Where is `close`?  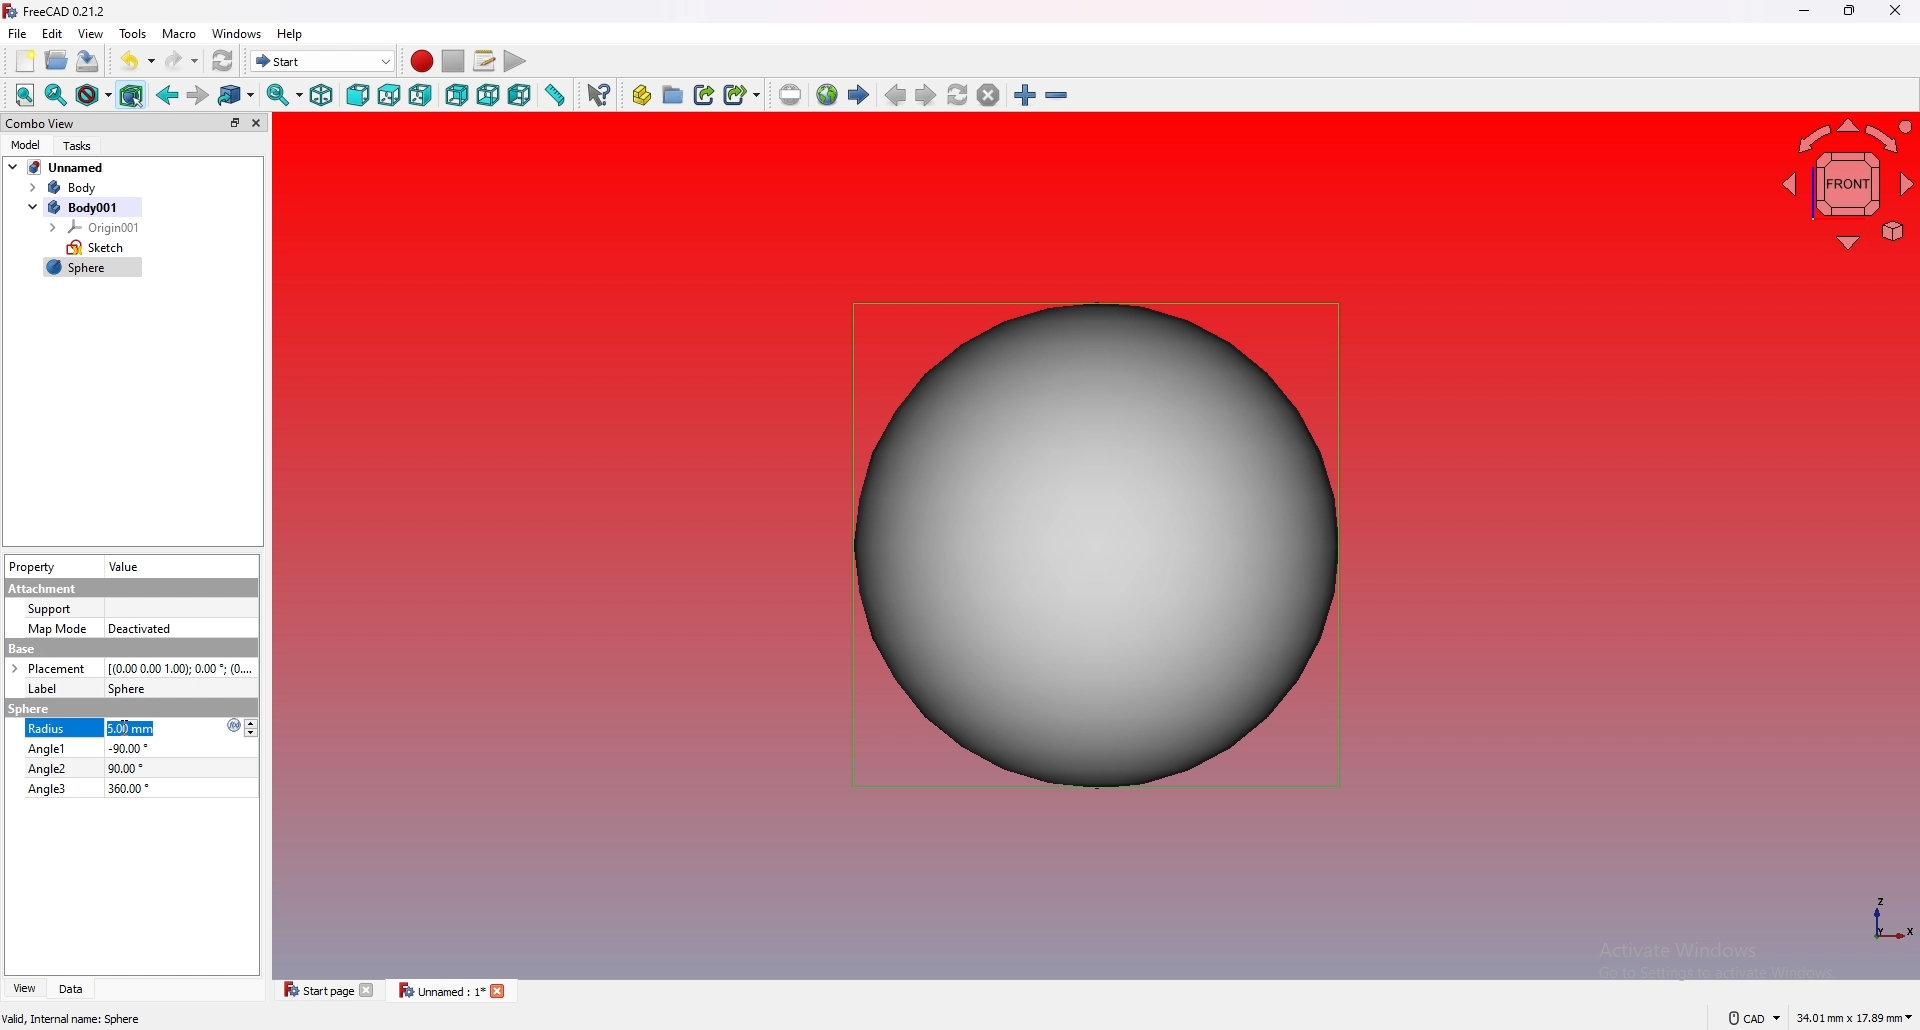 close is located at coordinates (257, 123).